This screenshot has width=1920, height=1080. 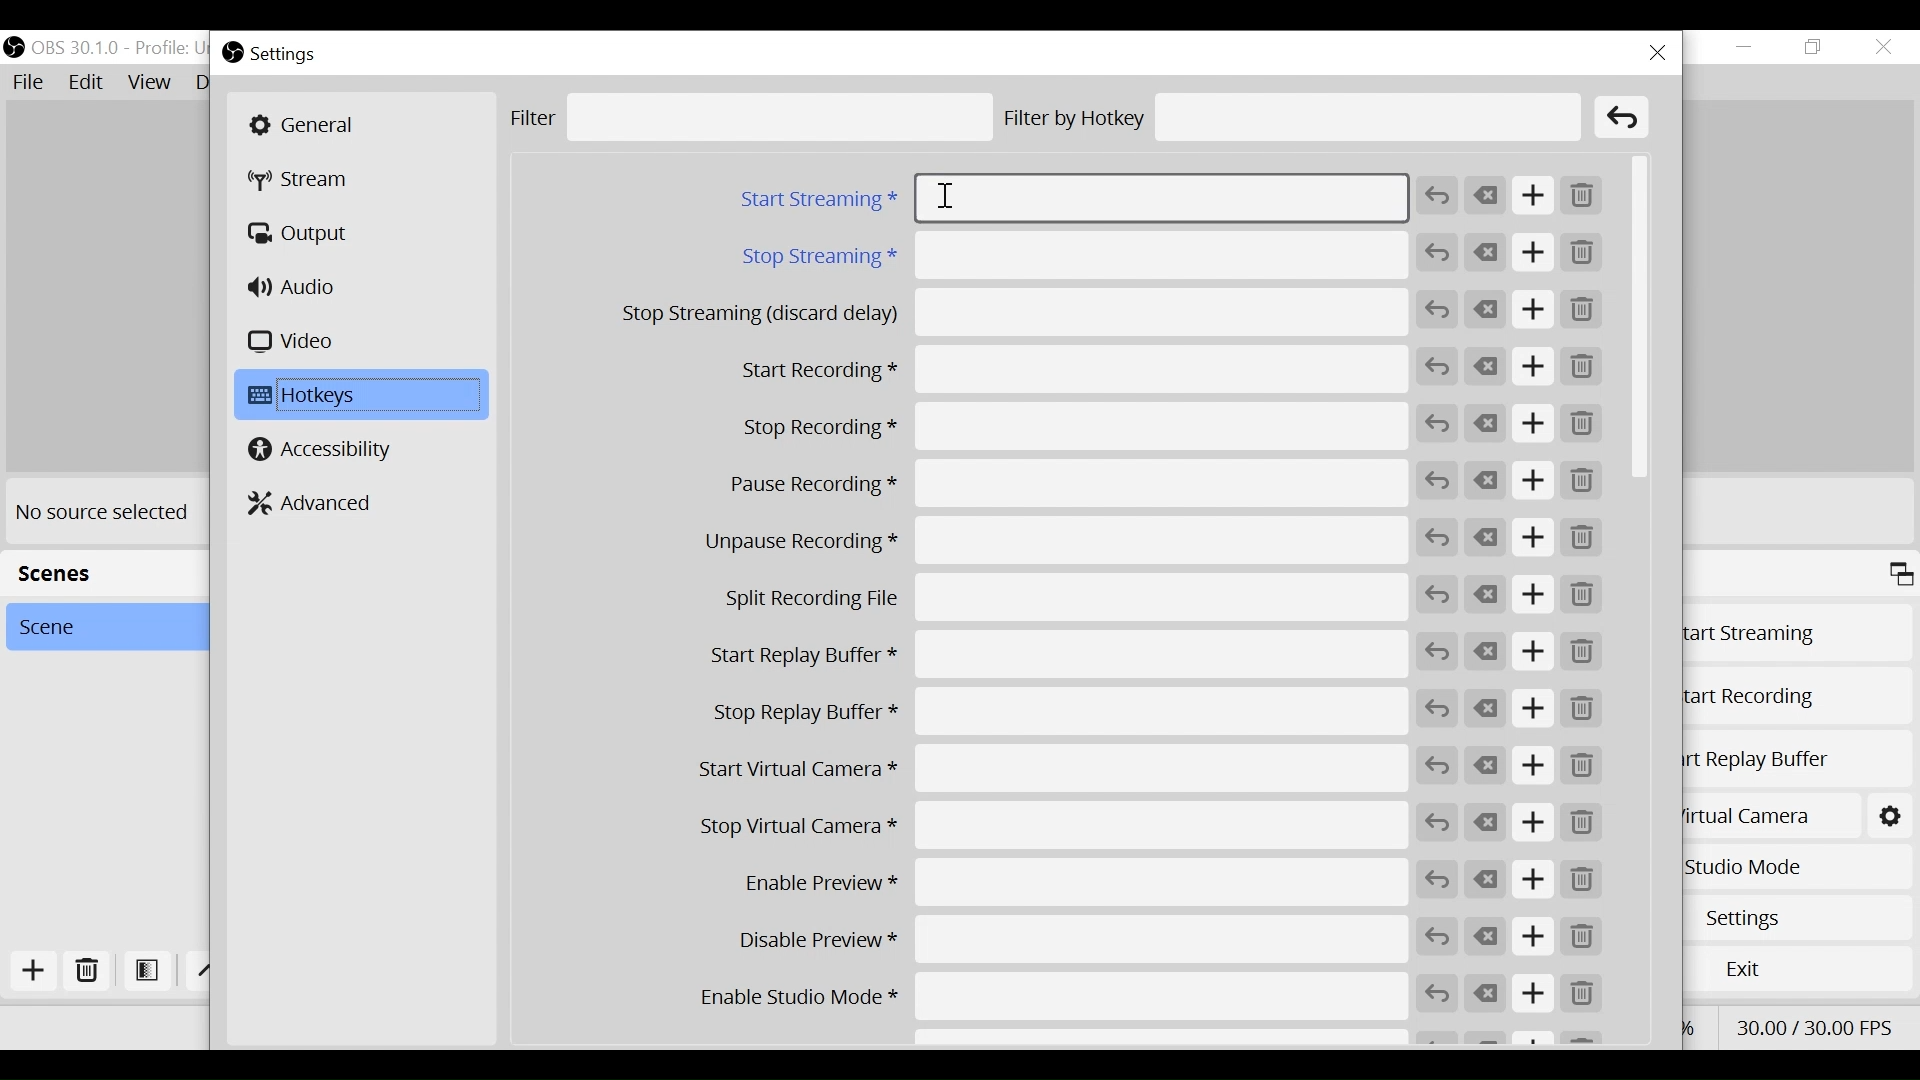 What do you see at coordinates (98, 571) in the screenshot?
I see `Scenes Panel` at bounding box center [98, 571].